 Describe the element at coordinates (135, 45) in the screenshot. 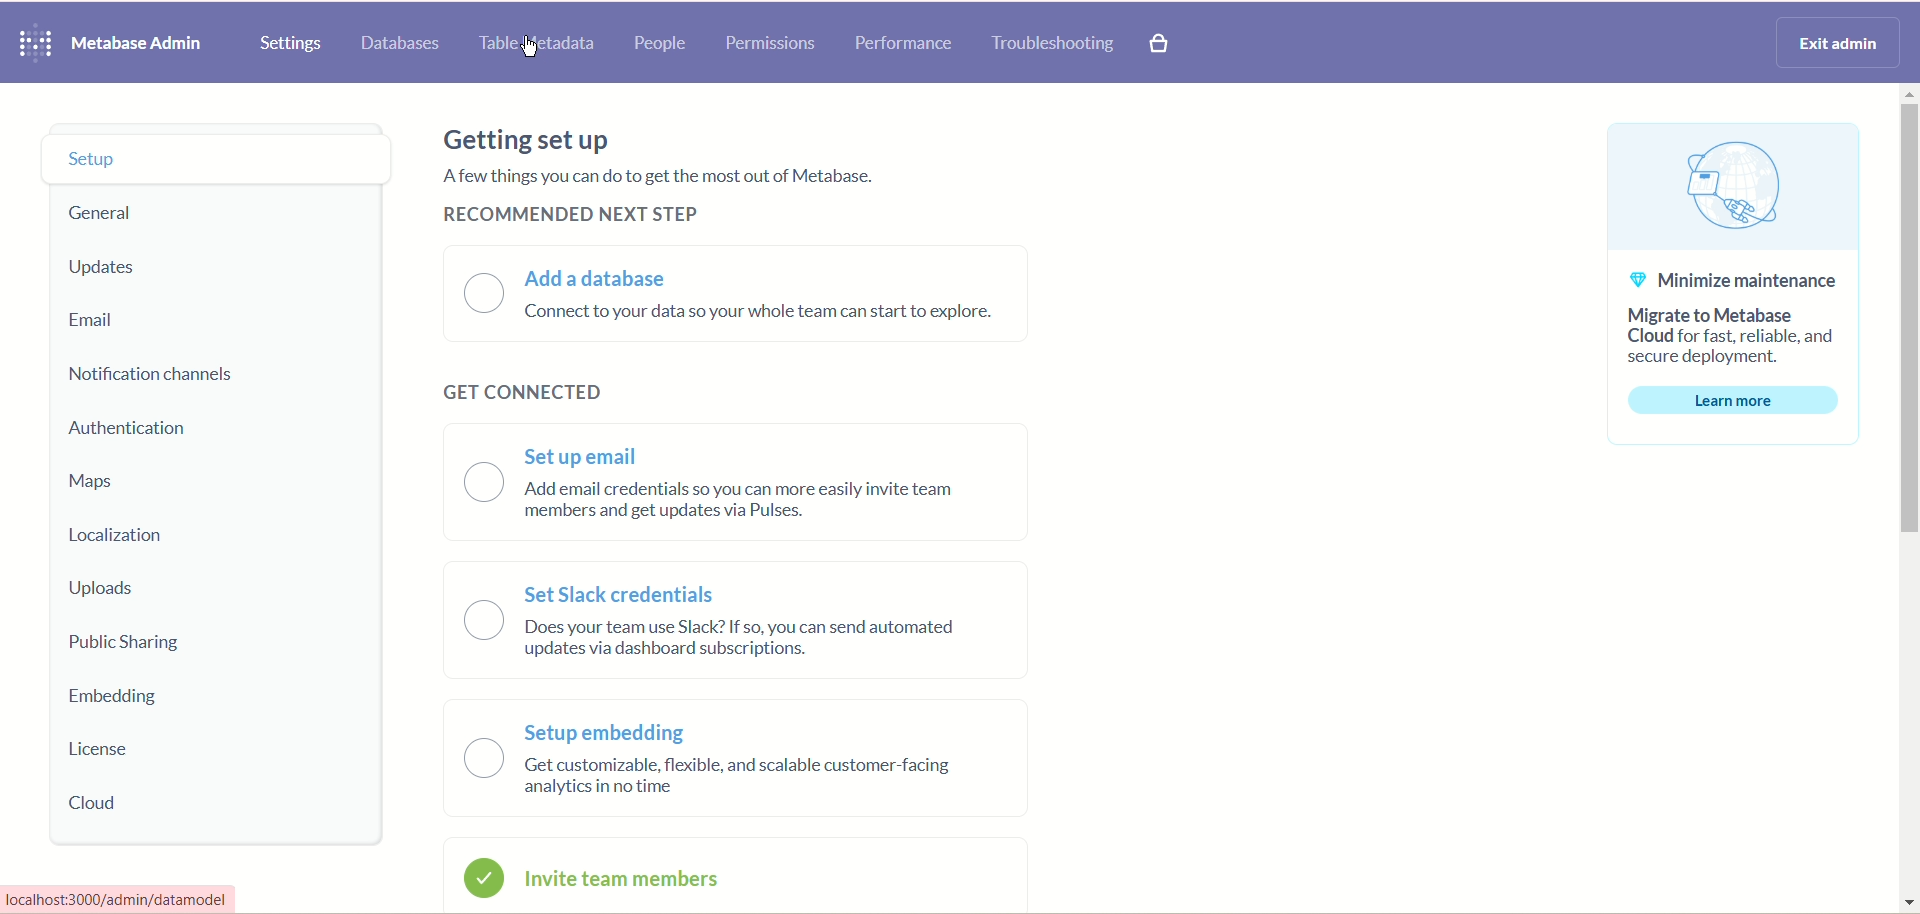

I see `metabase admin` at that location.